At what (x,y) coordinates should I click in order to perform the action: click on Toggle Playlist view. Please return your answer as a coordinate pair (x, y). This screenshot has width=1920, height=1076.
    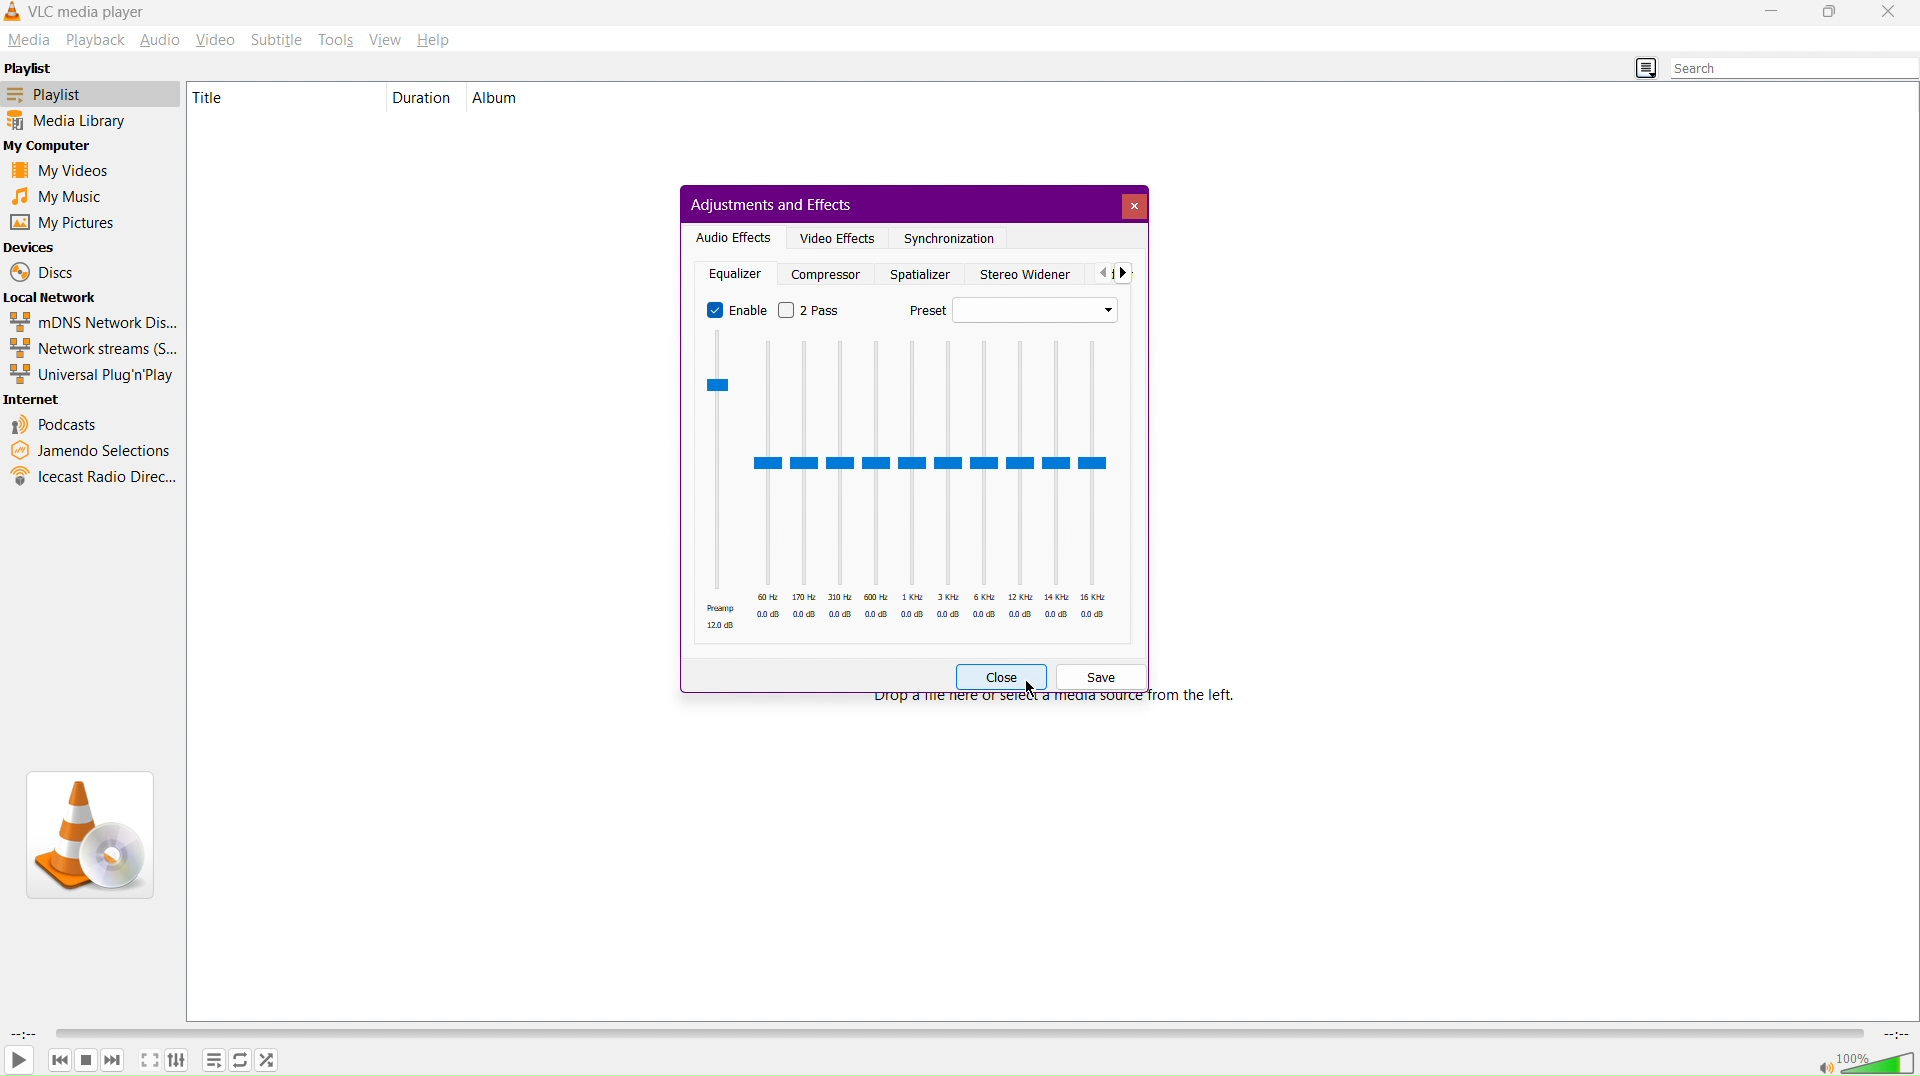
    Looking at the image, I should click on (1642, 68).